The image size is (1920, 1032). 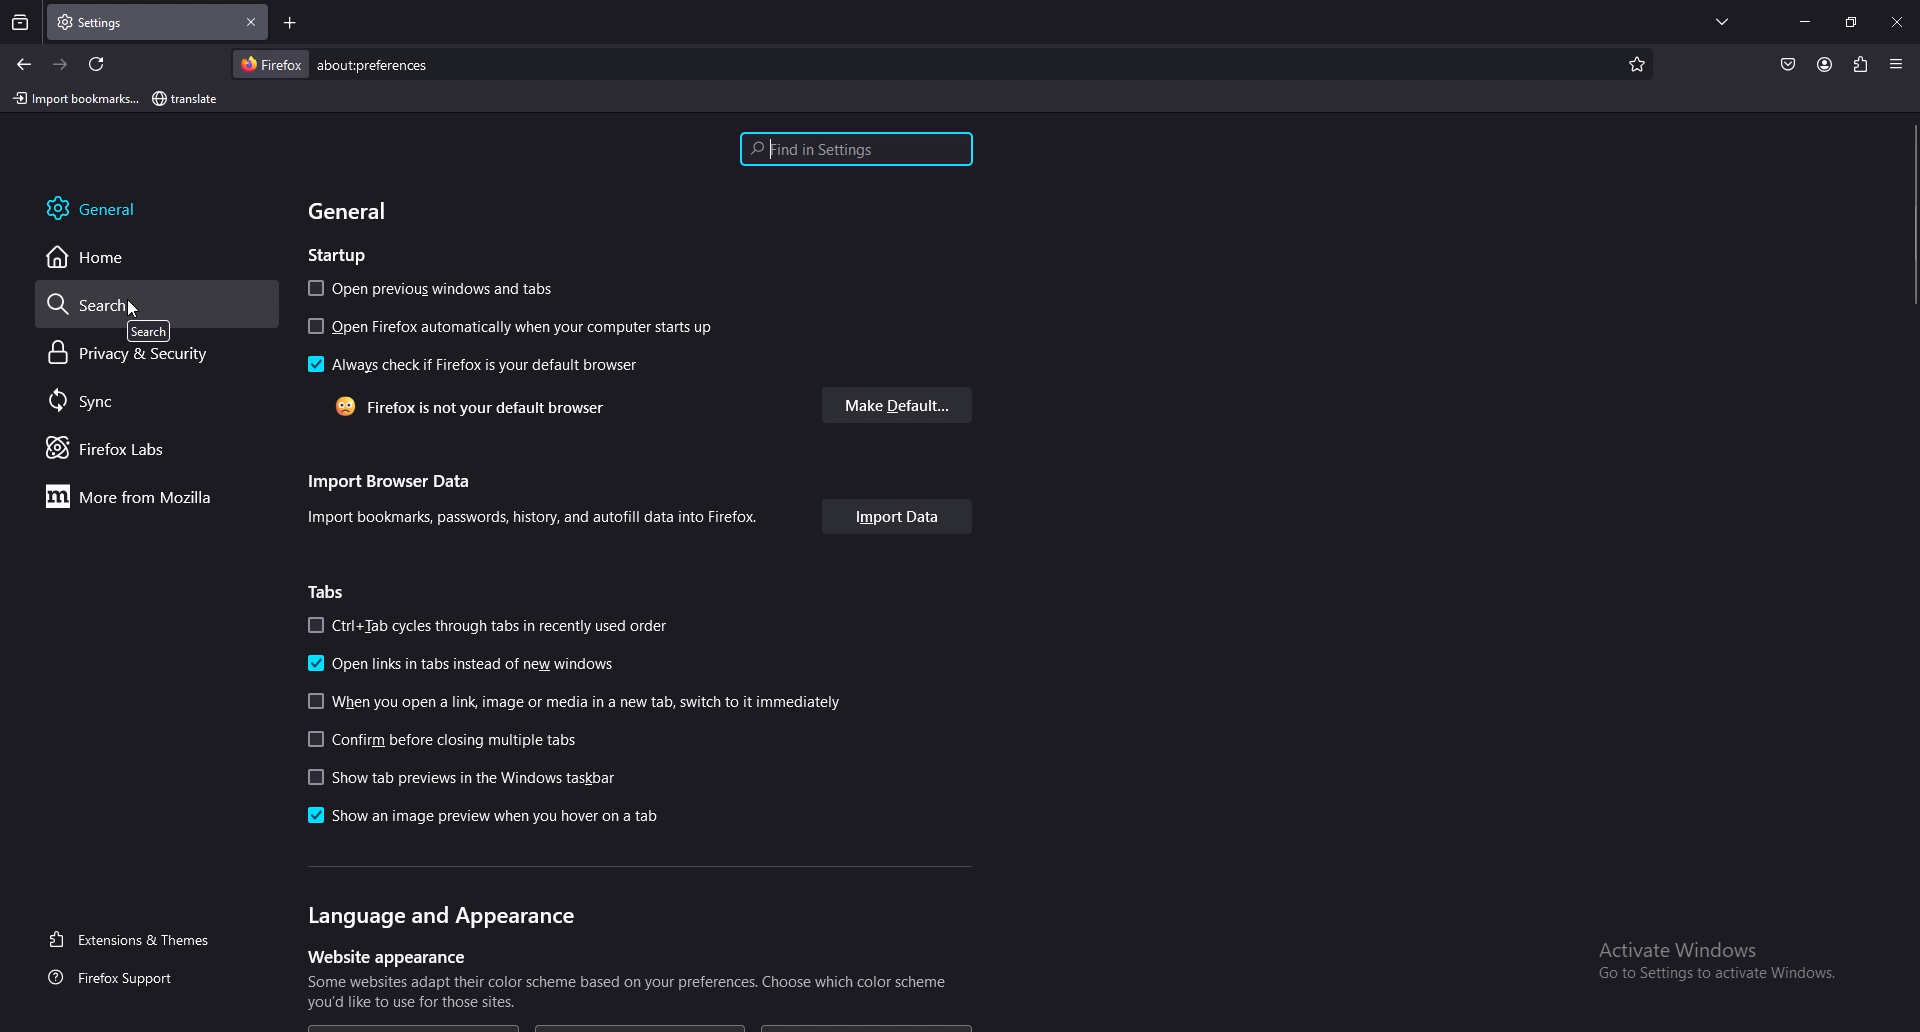 I want to click on search bar, so click(x=921, y=64).